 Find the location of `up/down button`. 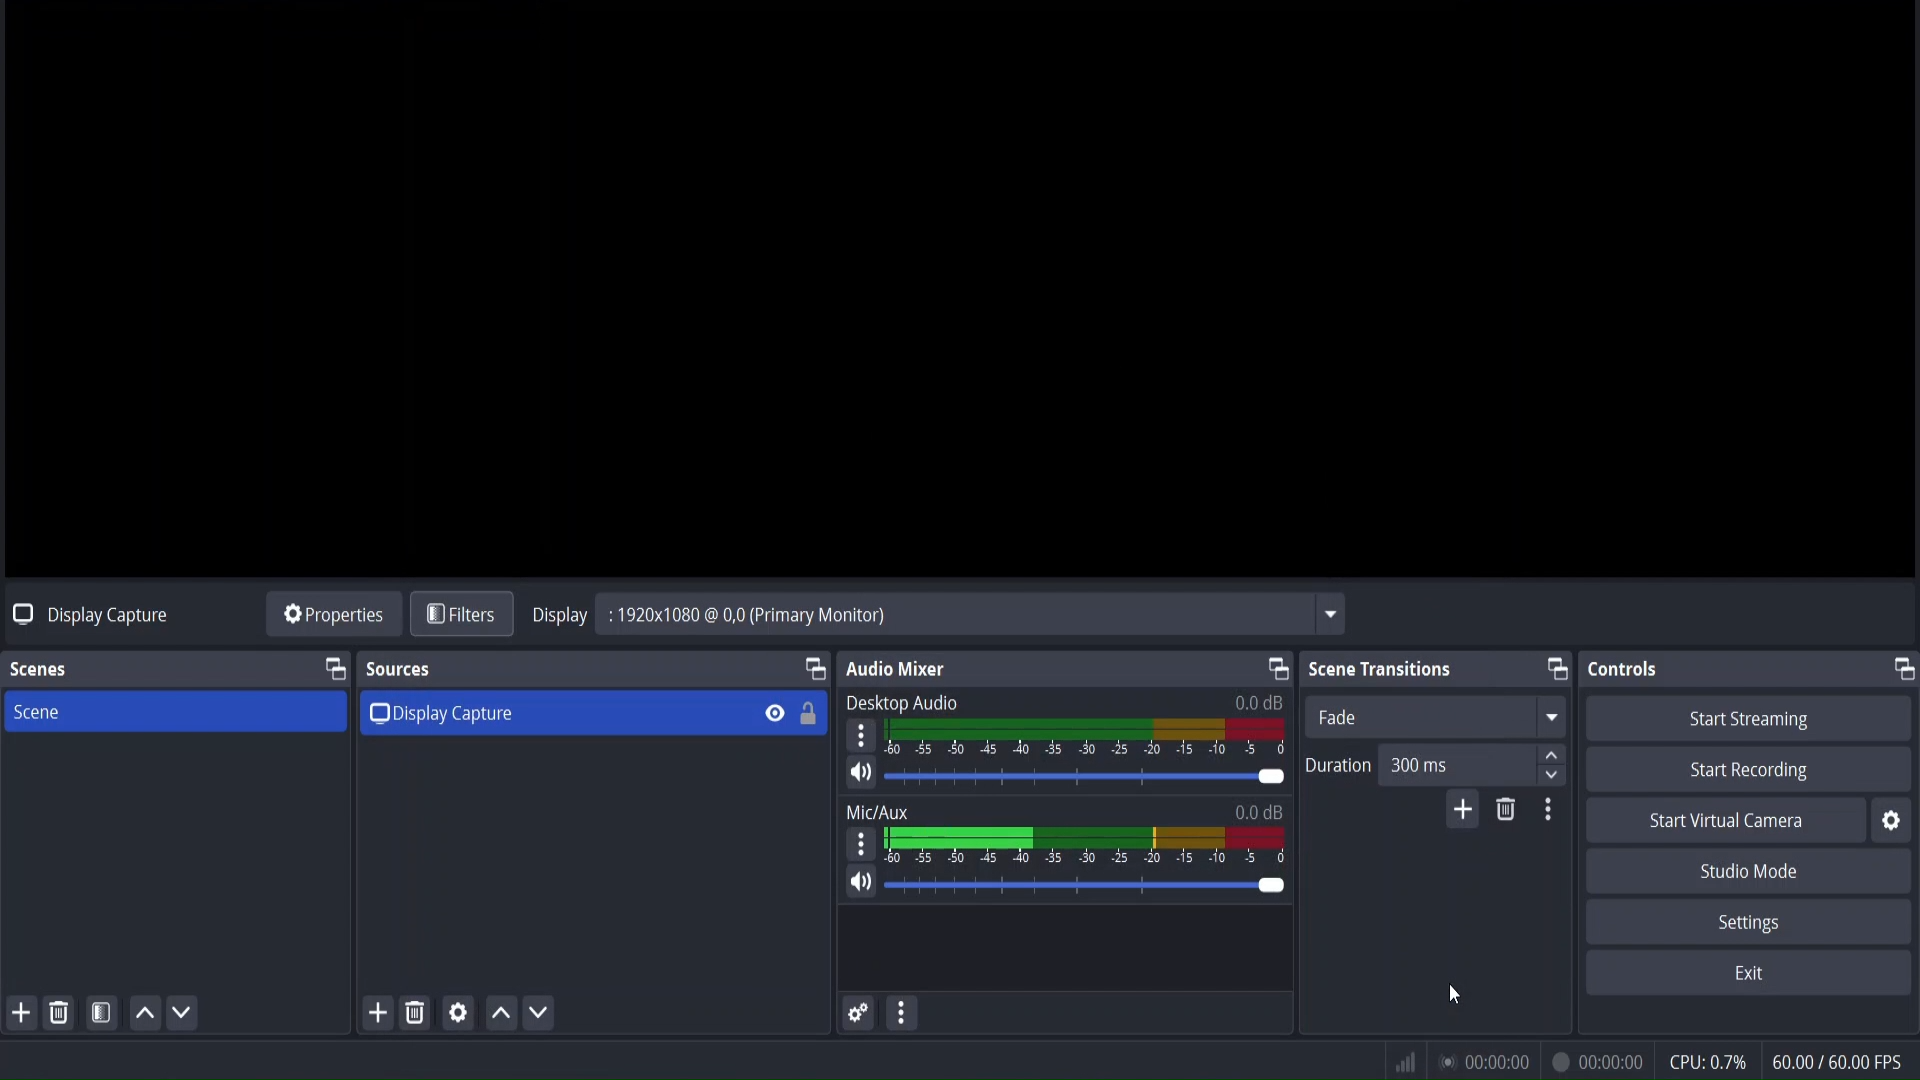

up/down button is located at coordinates (1558, 739).